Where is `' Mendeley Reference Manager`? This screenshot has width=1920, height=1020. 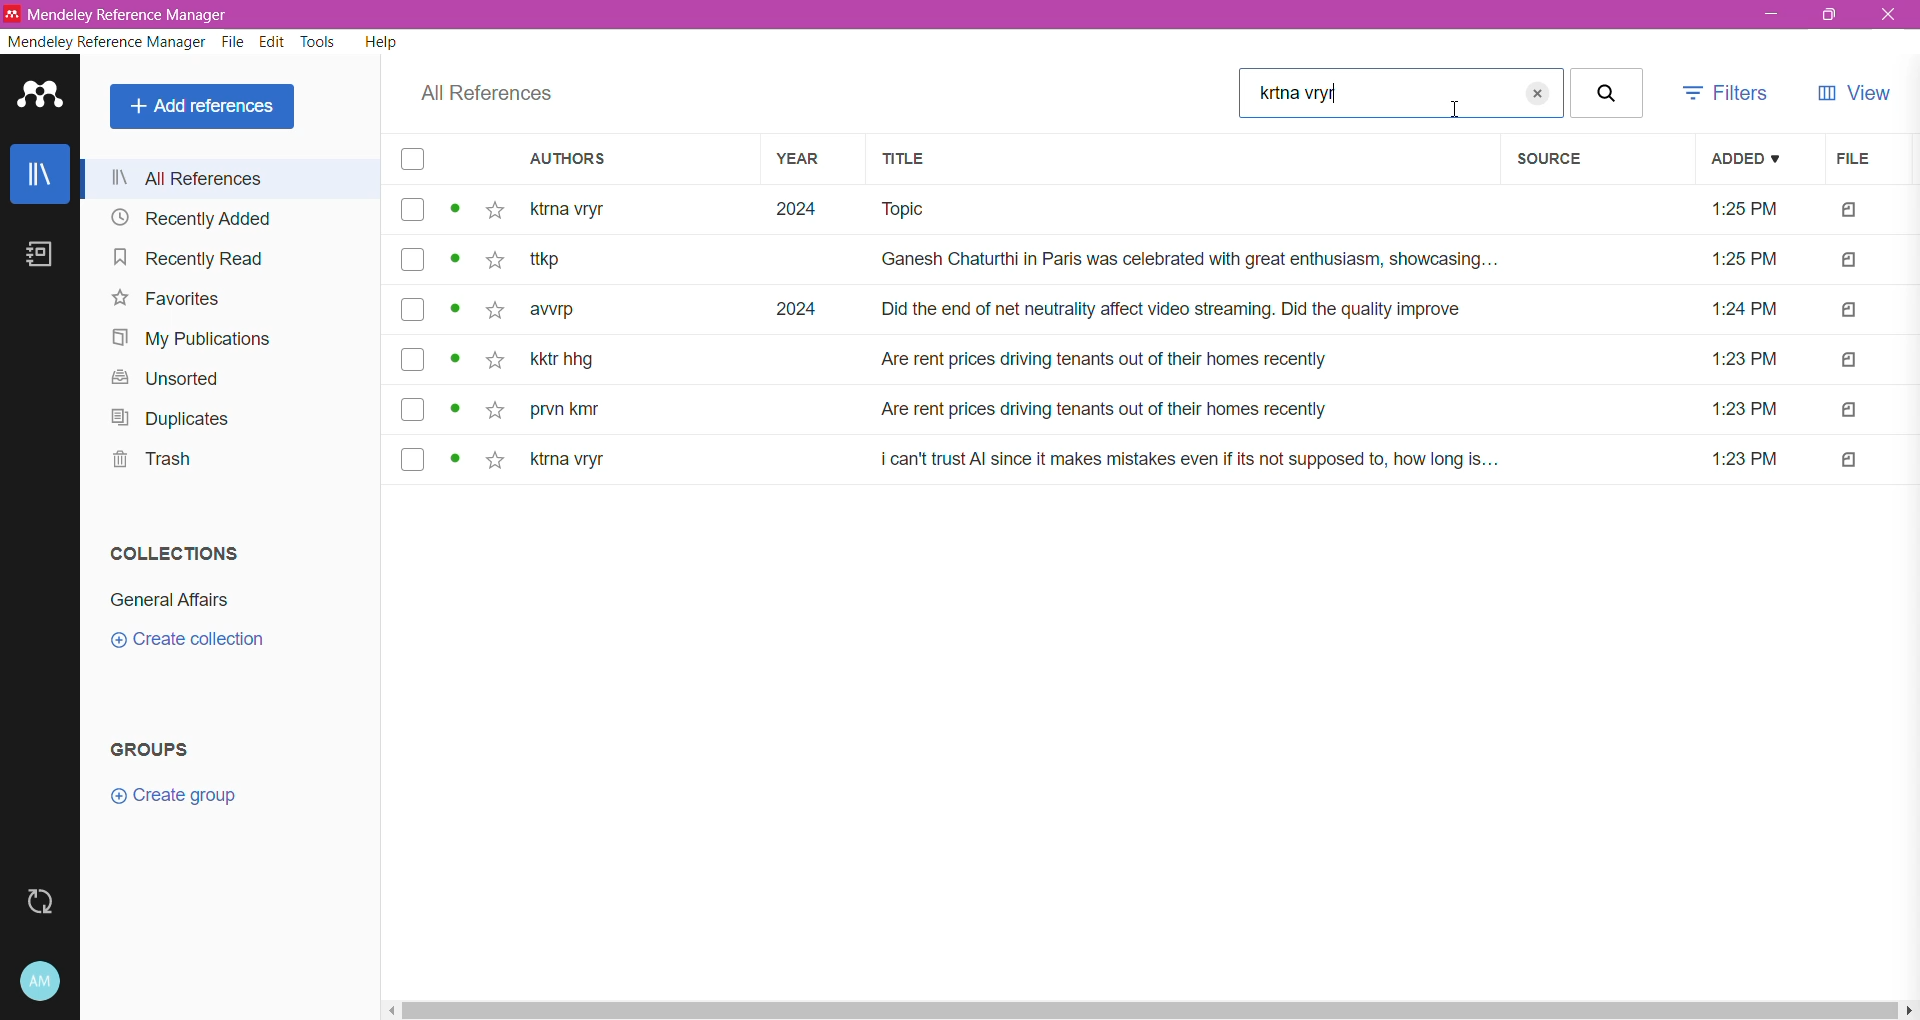 ' Mendeley Reference Manager is located at coordinates (120, 12).